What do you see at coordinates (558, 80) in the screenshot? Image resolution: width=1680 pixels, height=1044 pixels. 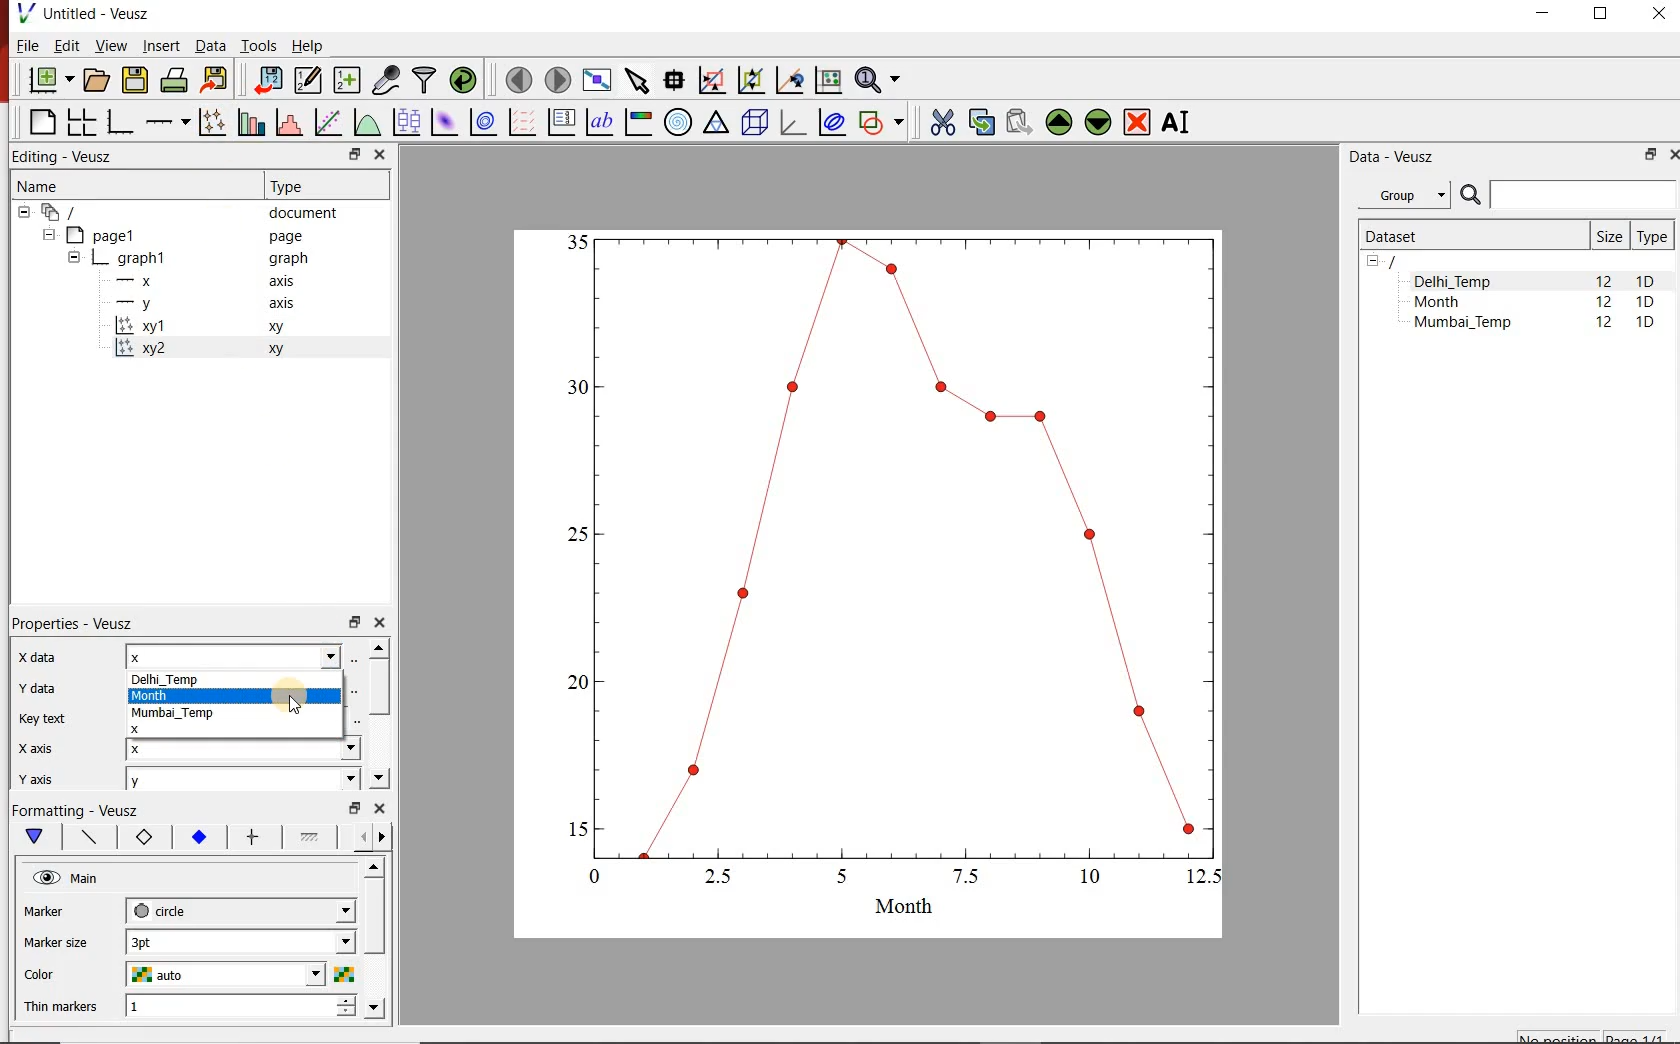 I see `move to the next page` at bounding box center [558, 80].